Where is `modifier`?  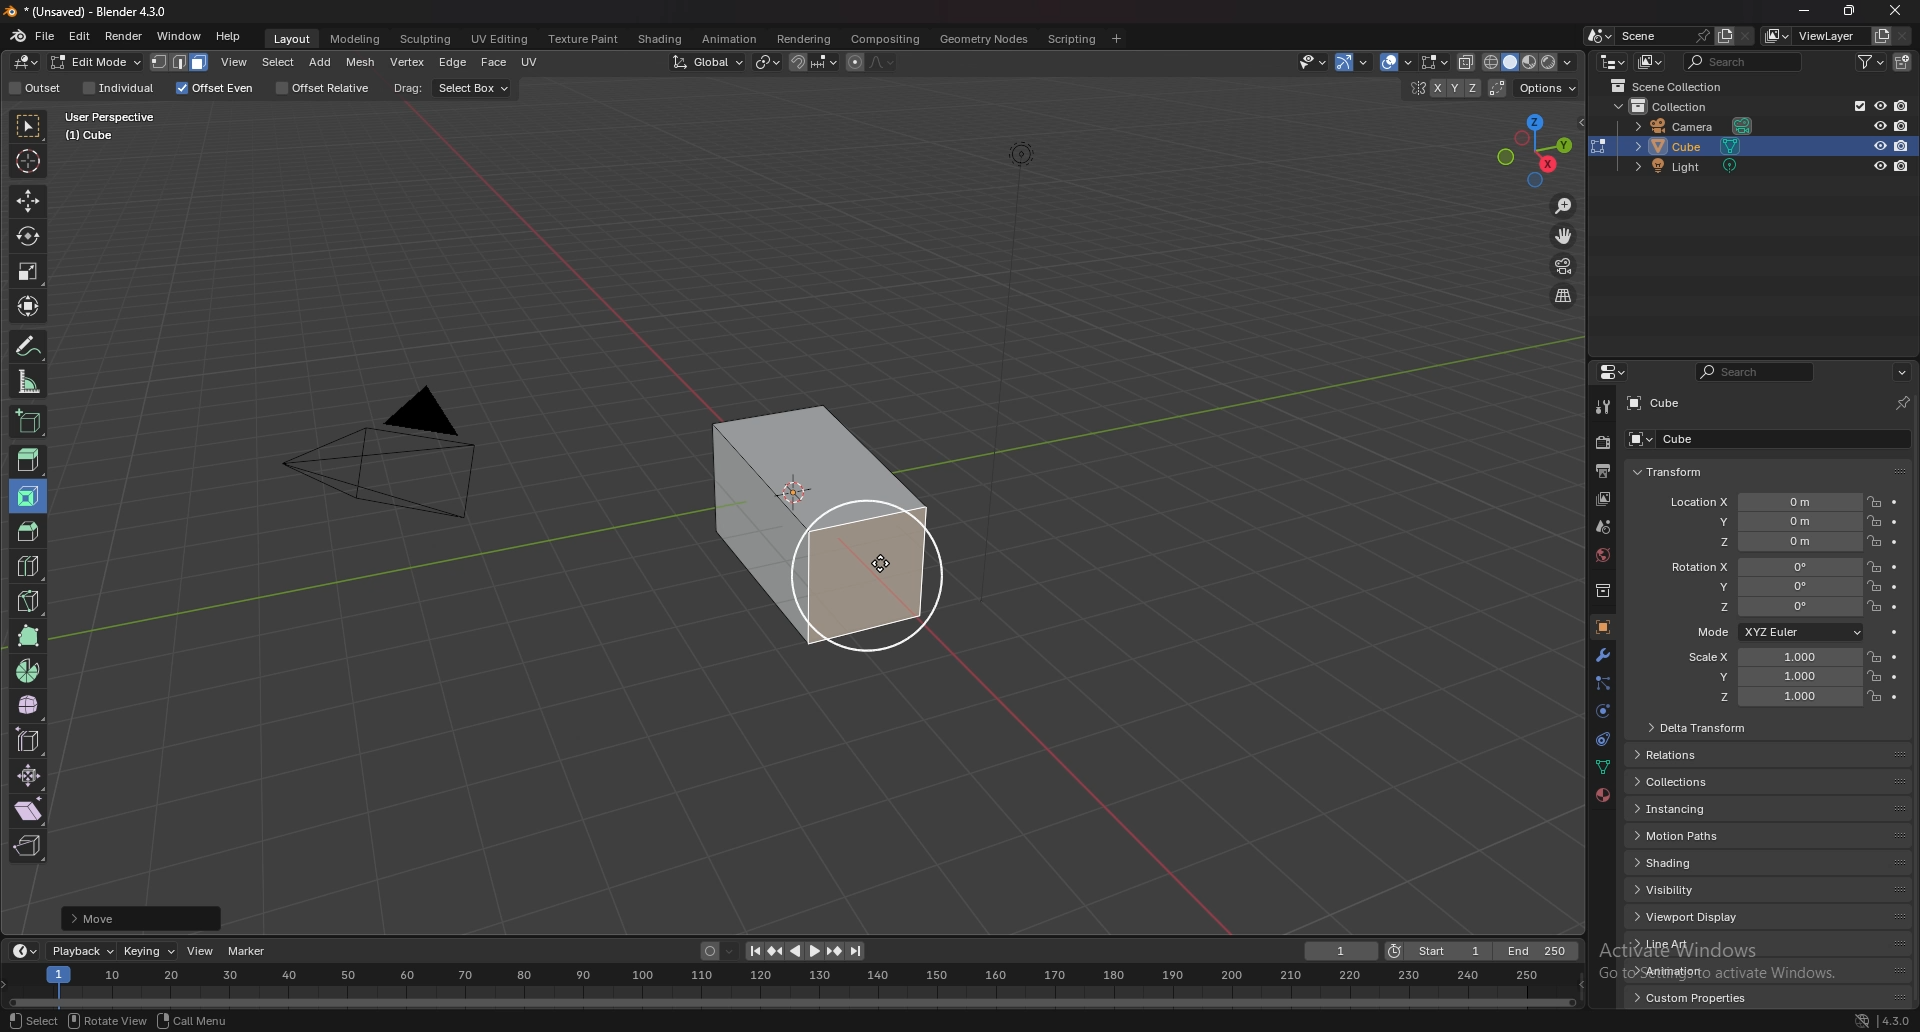 modifier is located at coordinates (1604, 655).